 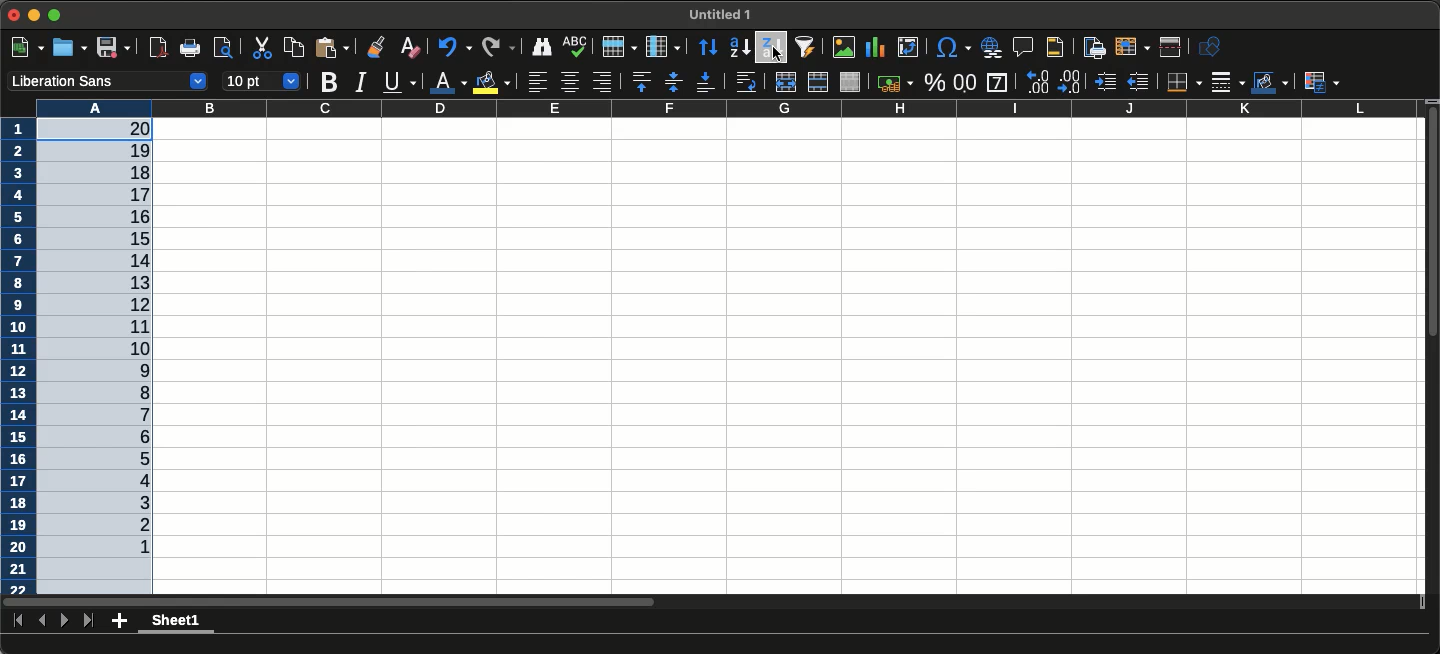 I want to click on Save, so click(x=114, y=46).